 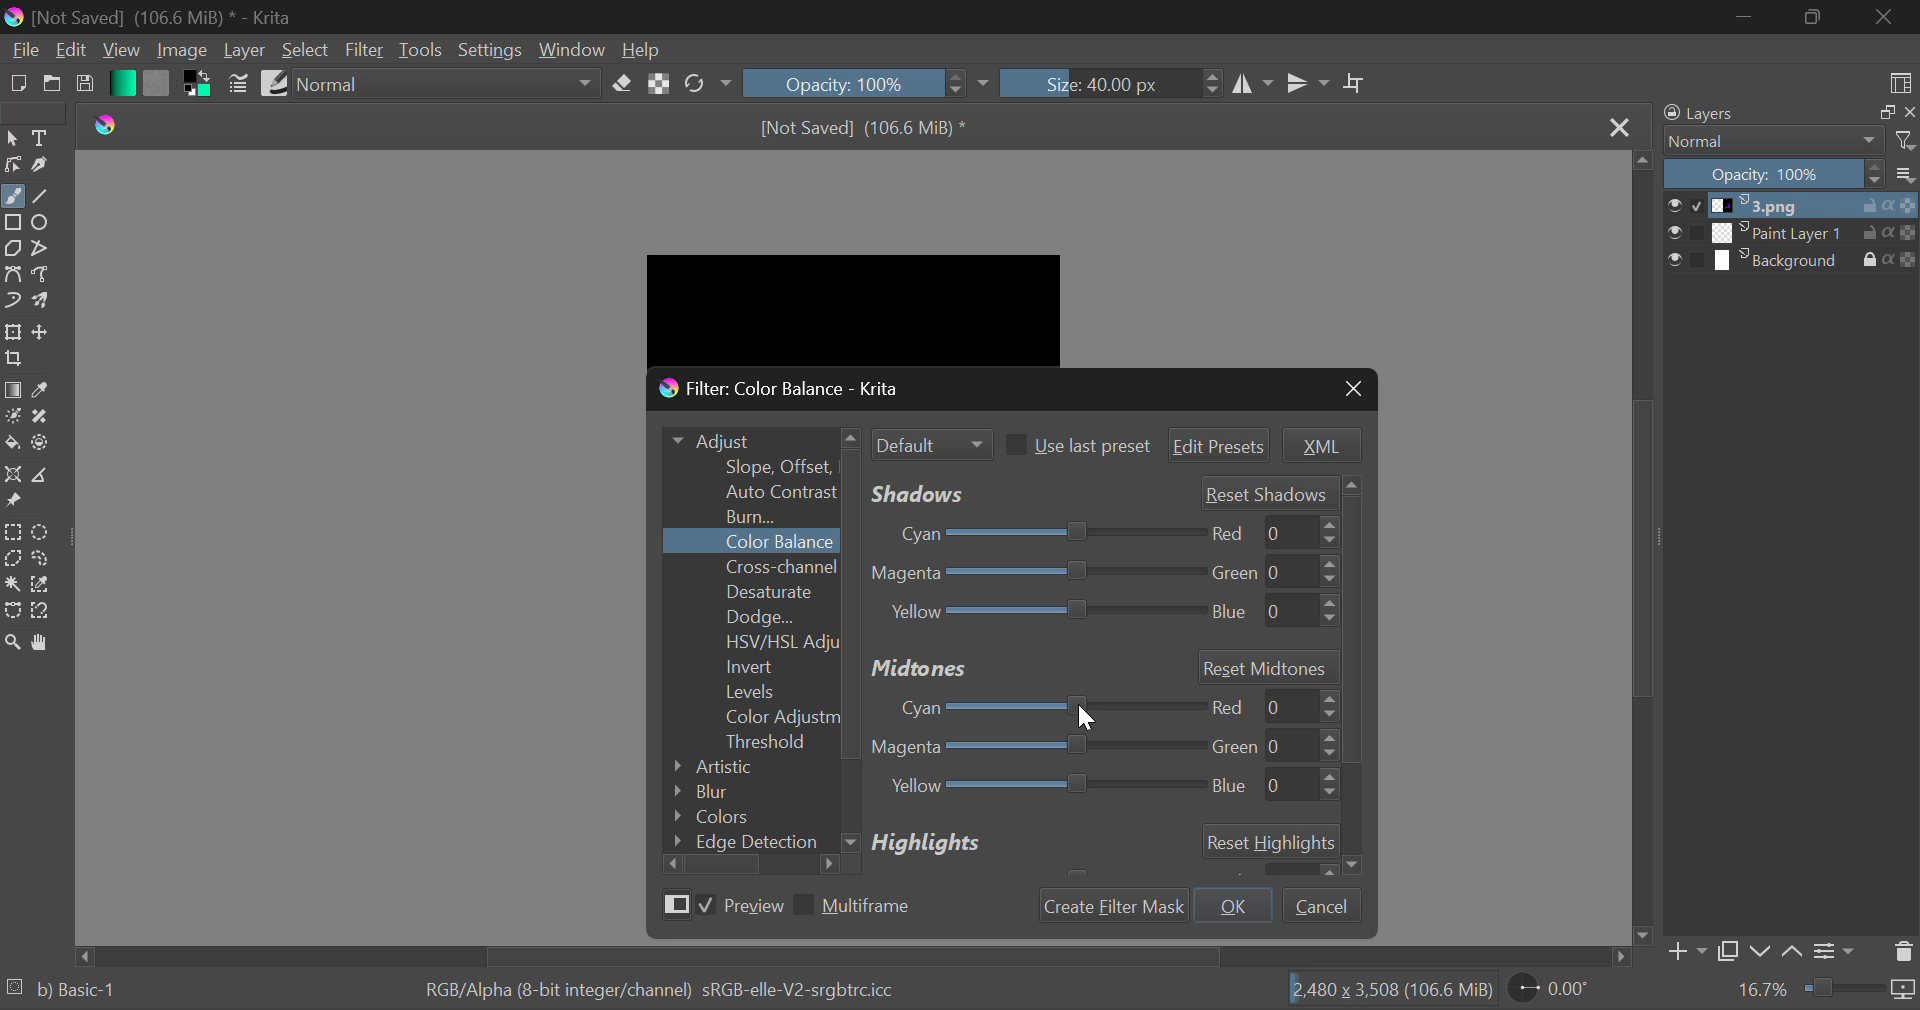 I want to click on Line, so click(x=44, y=197).